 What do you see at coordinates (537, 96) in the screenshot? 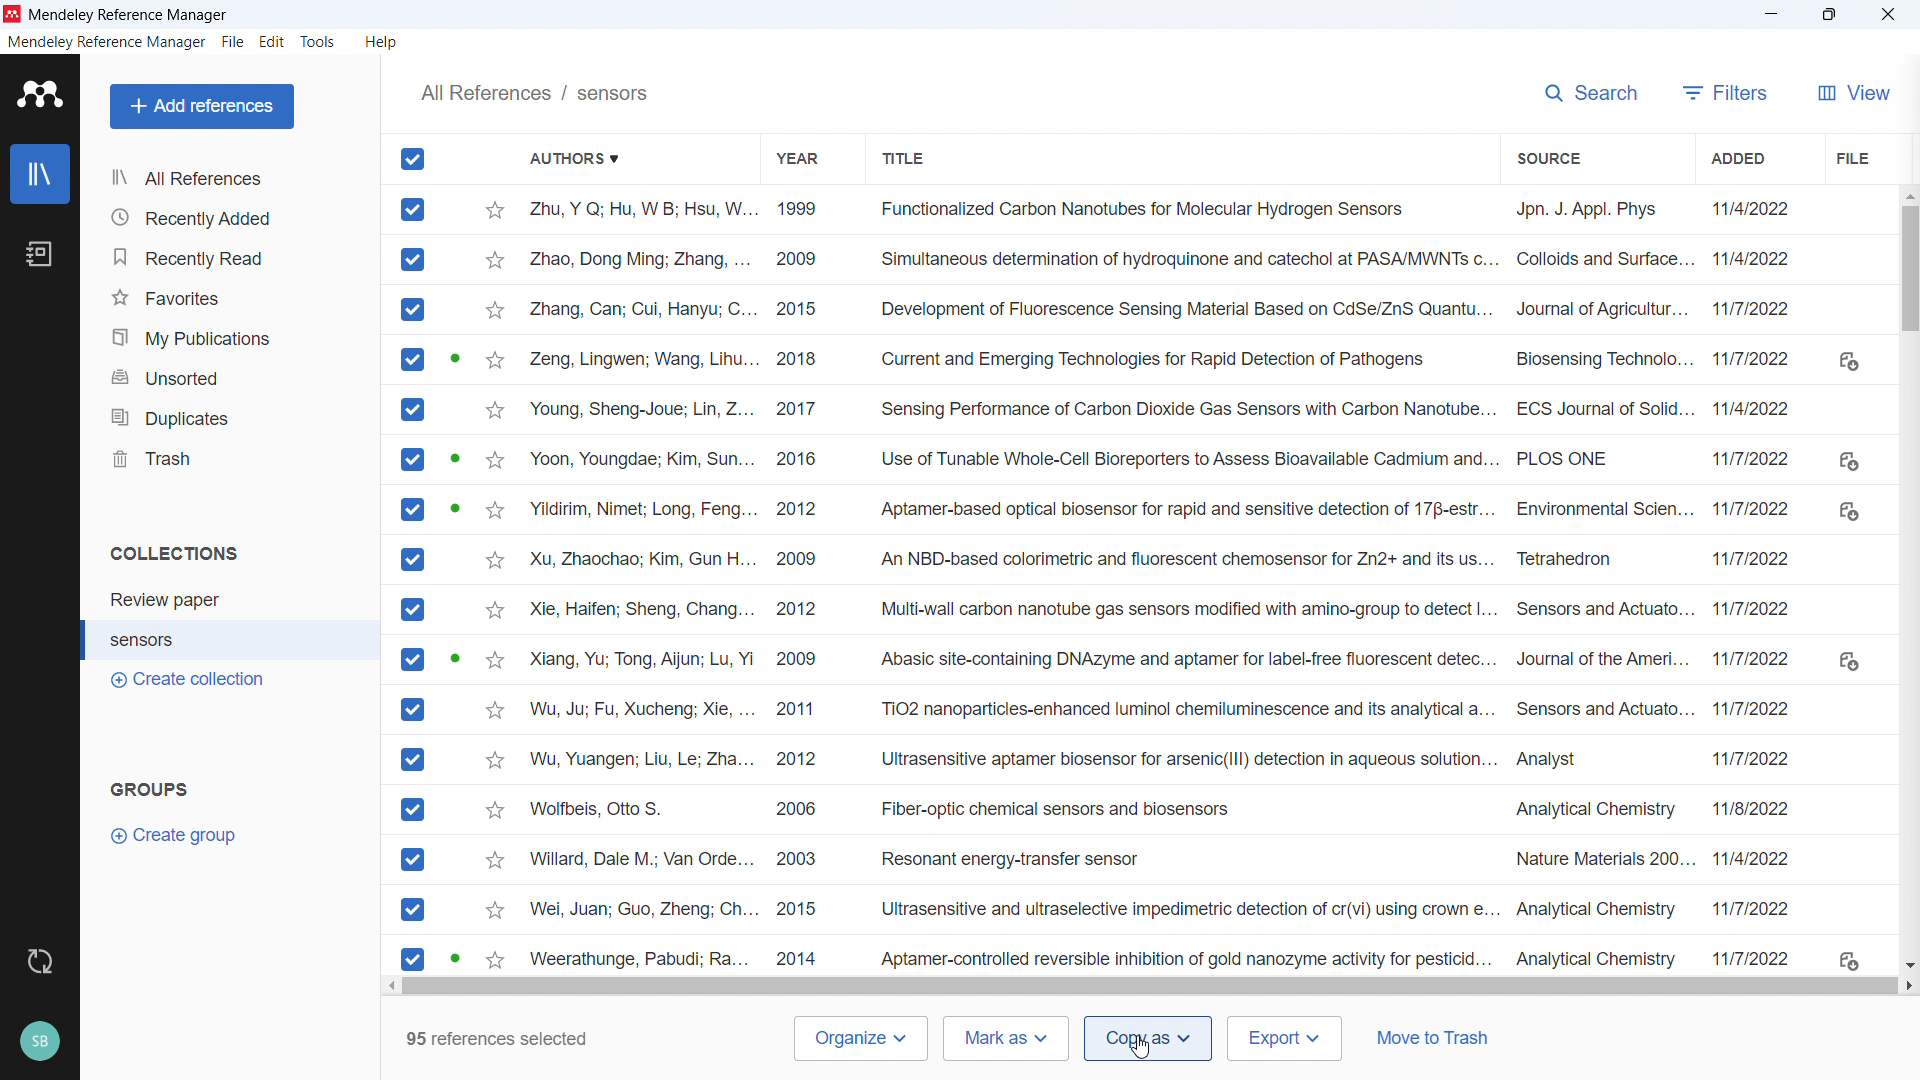
I see `All references/sensors` at bounding box center [537, 96].